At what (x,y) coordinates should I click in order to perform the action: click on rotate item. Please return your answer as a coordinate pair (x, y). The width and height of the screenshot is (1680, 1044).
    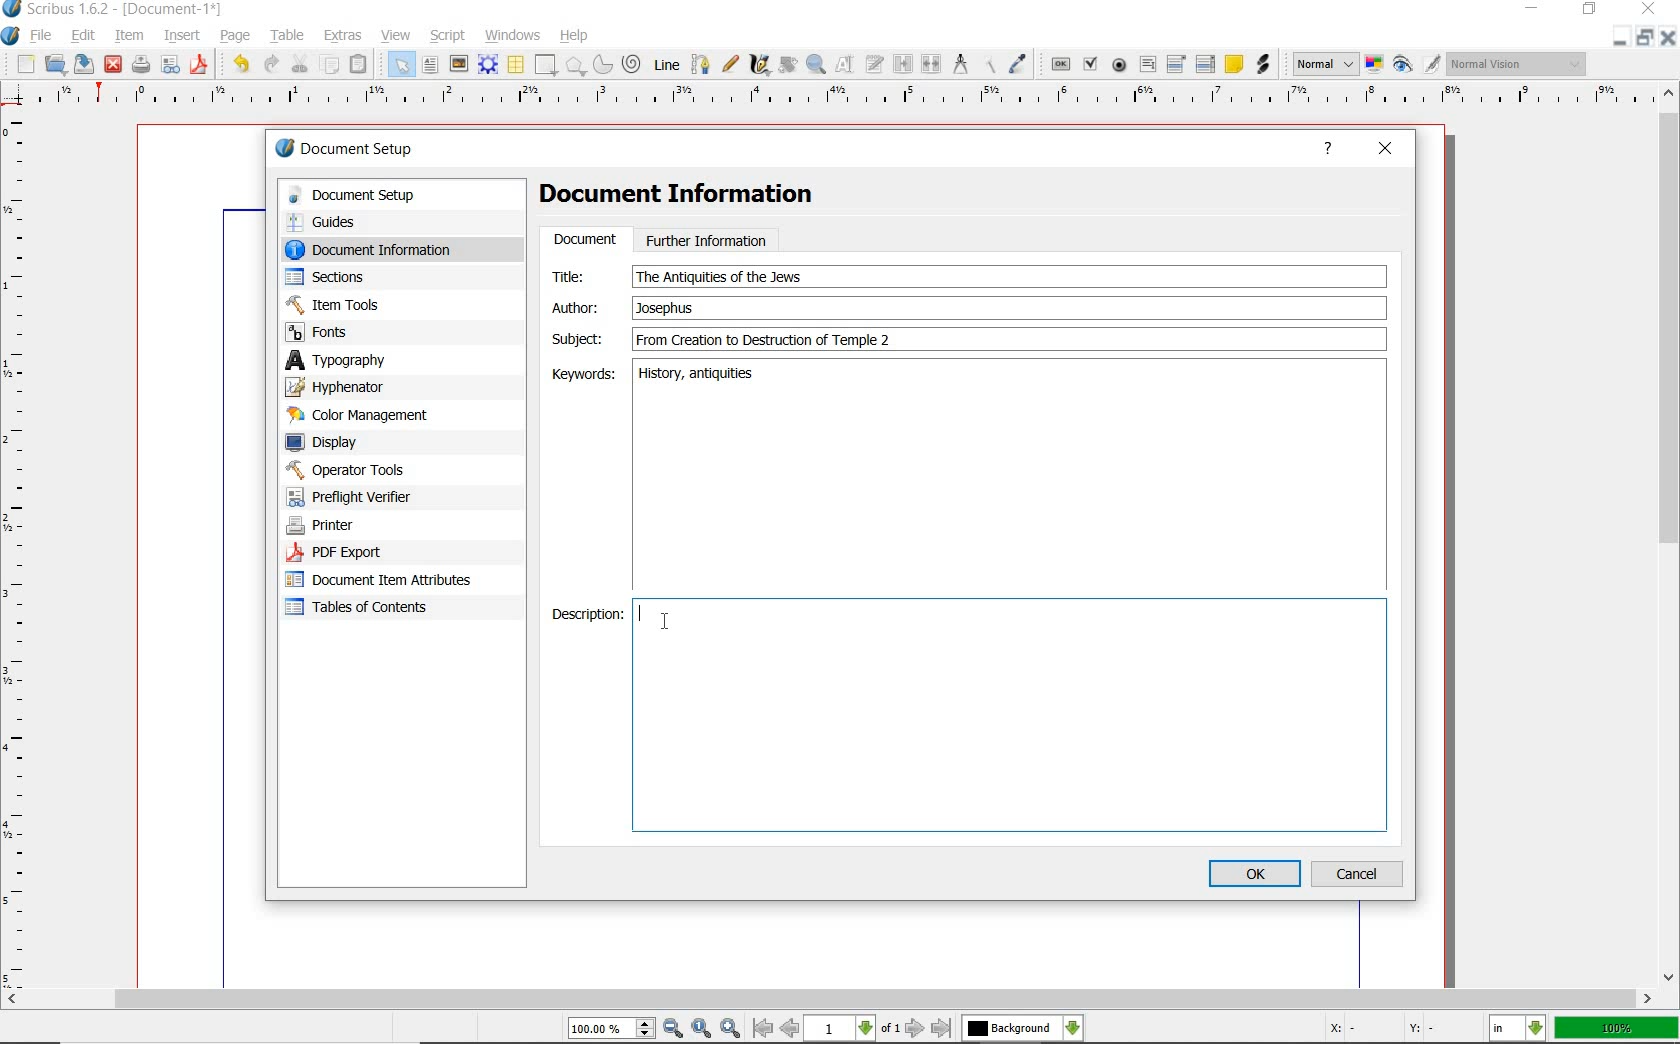
    Looking at the image, I should click on (788, 66).